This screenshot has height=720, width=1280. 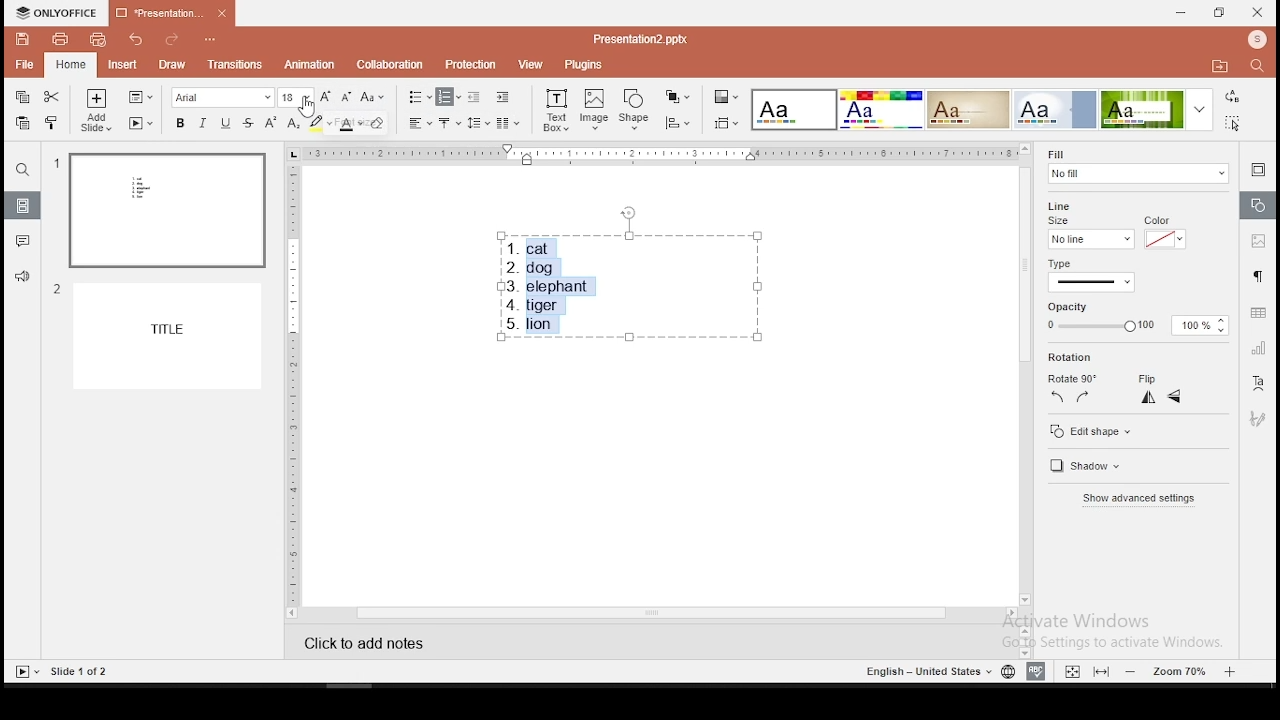 I want to click on spell check, so click(x=1036, y=672).